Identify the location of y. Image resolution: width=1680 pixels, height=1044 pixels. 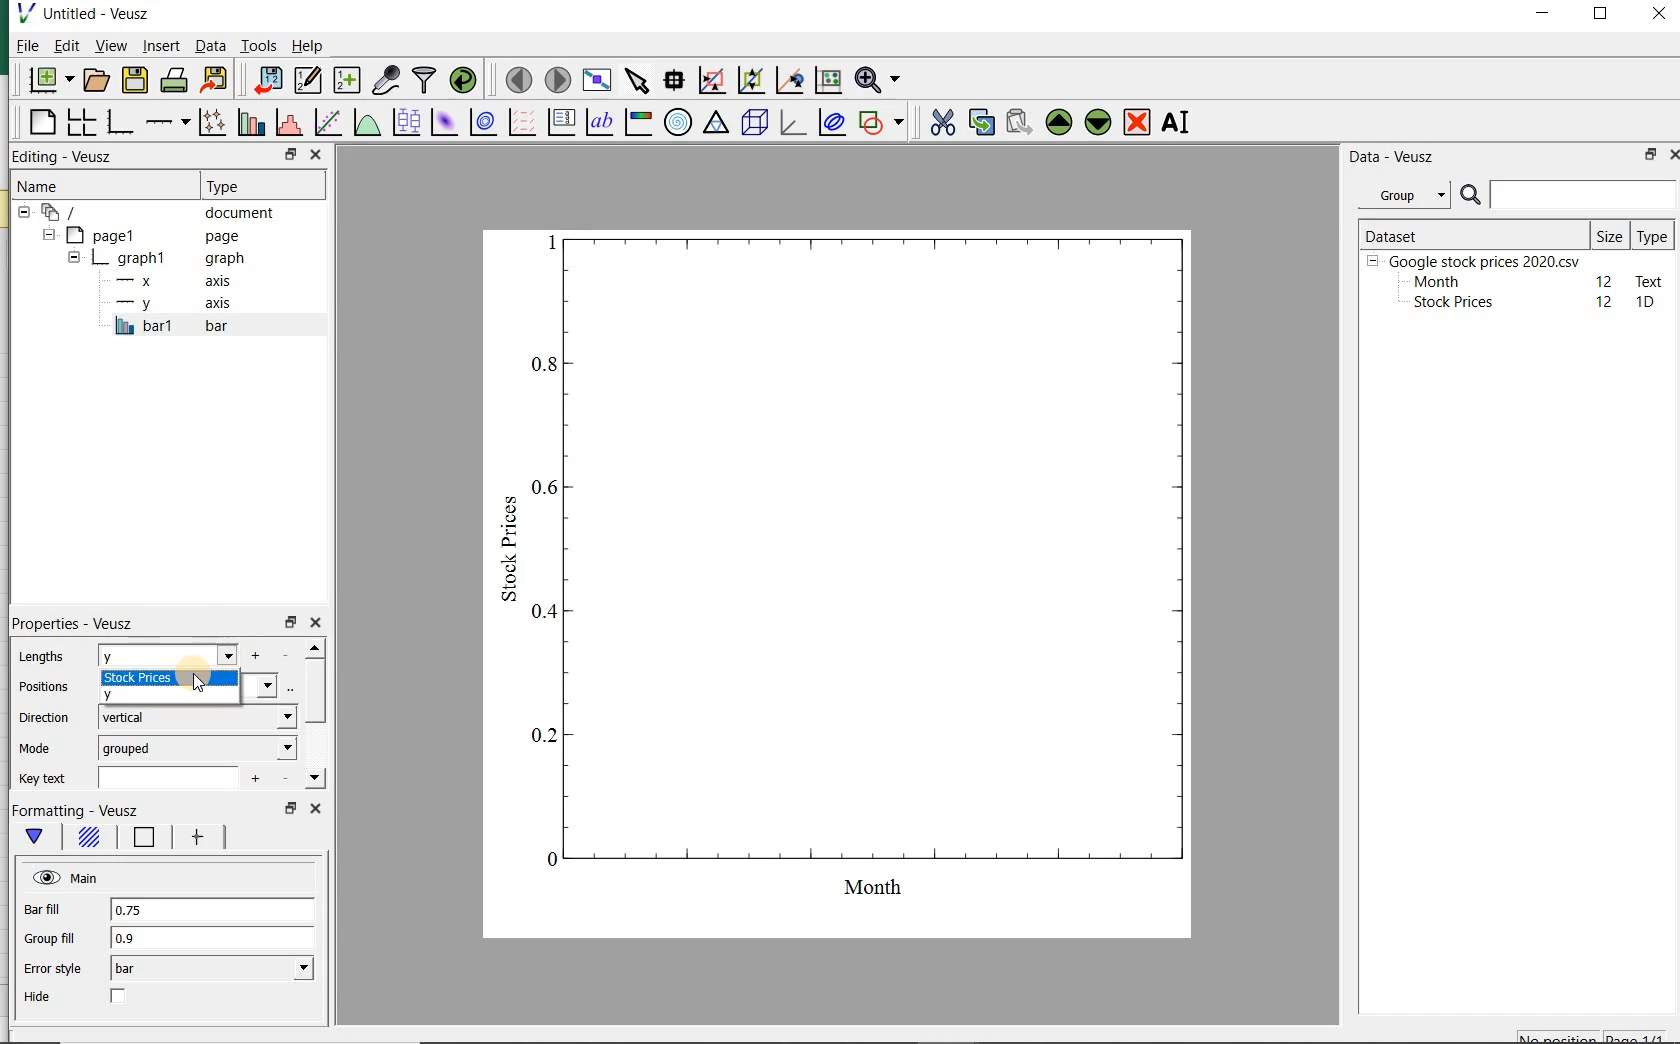
(172, 696).